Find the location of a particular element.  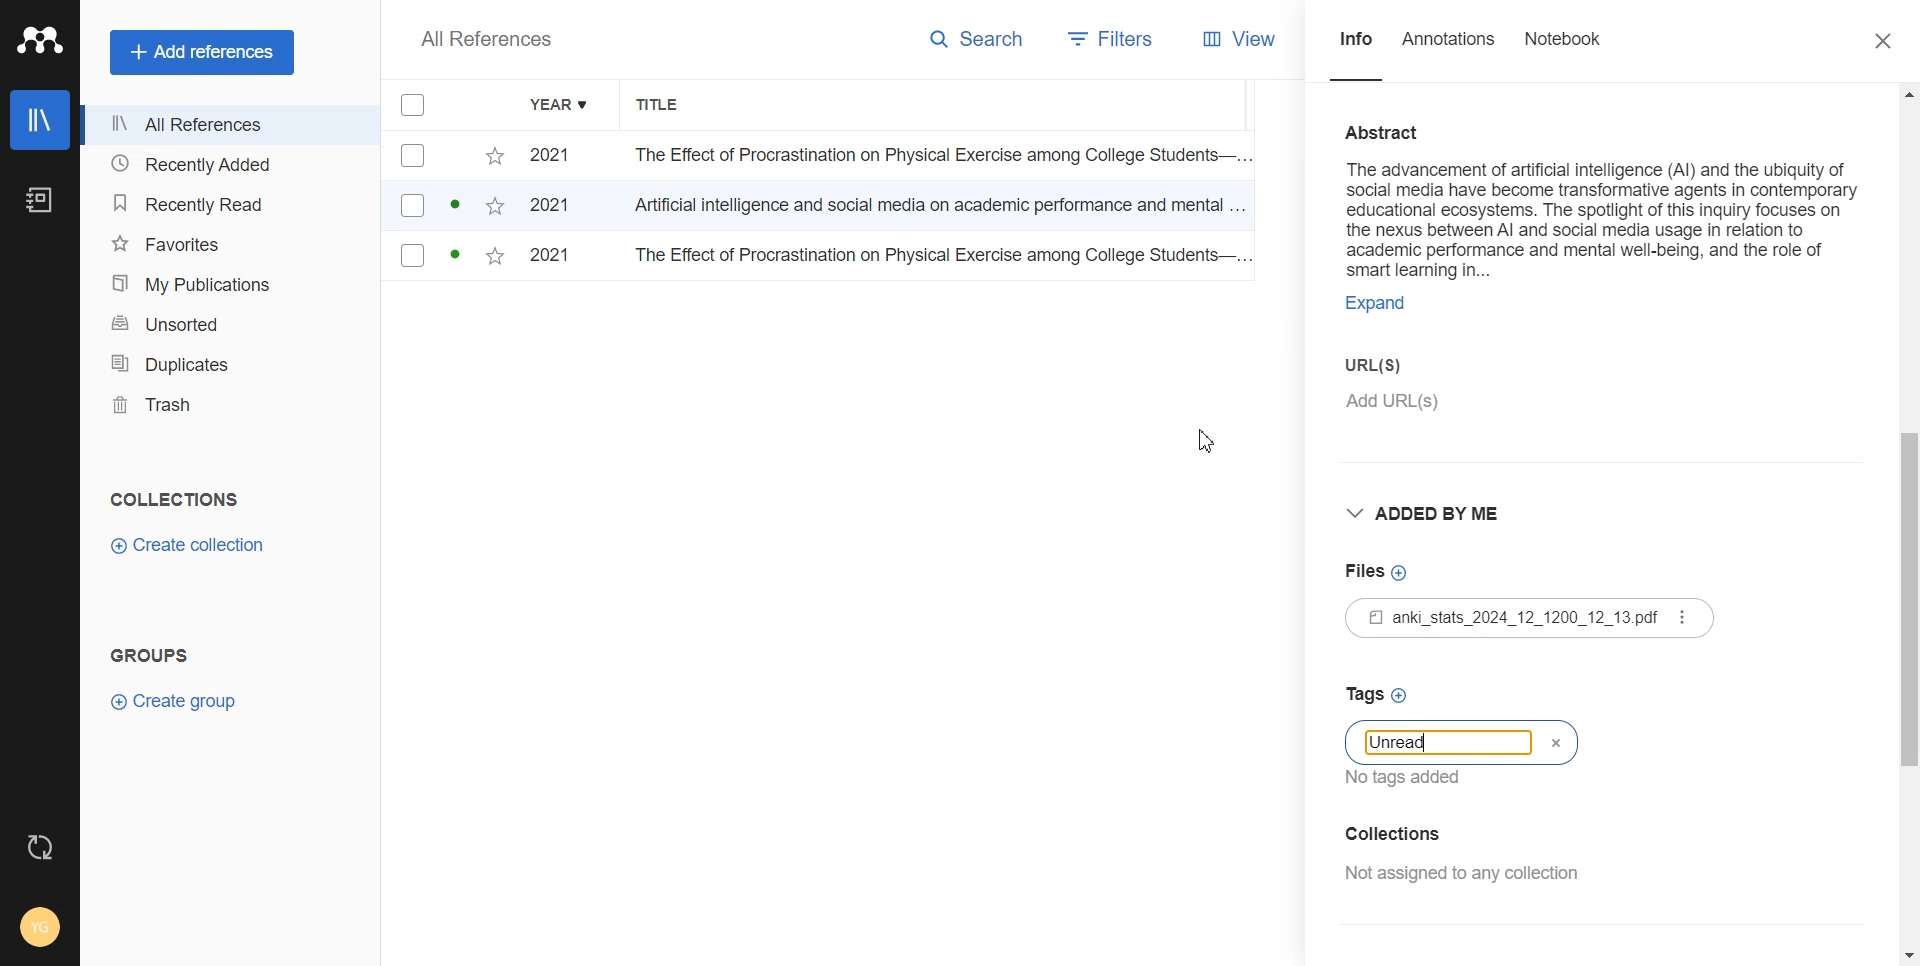

2021 is located at coordinates (557, 156).